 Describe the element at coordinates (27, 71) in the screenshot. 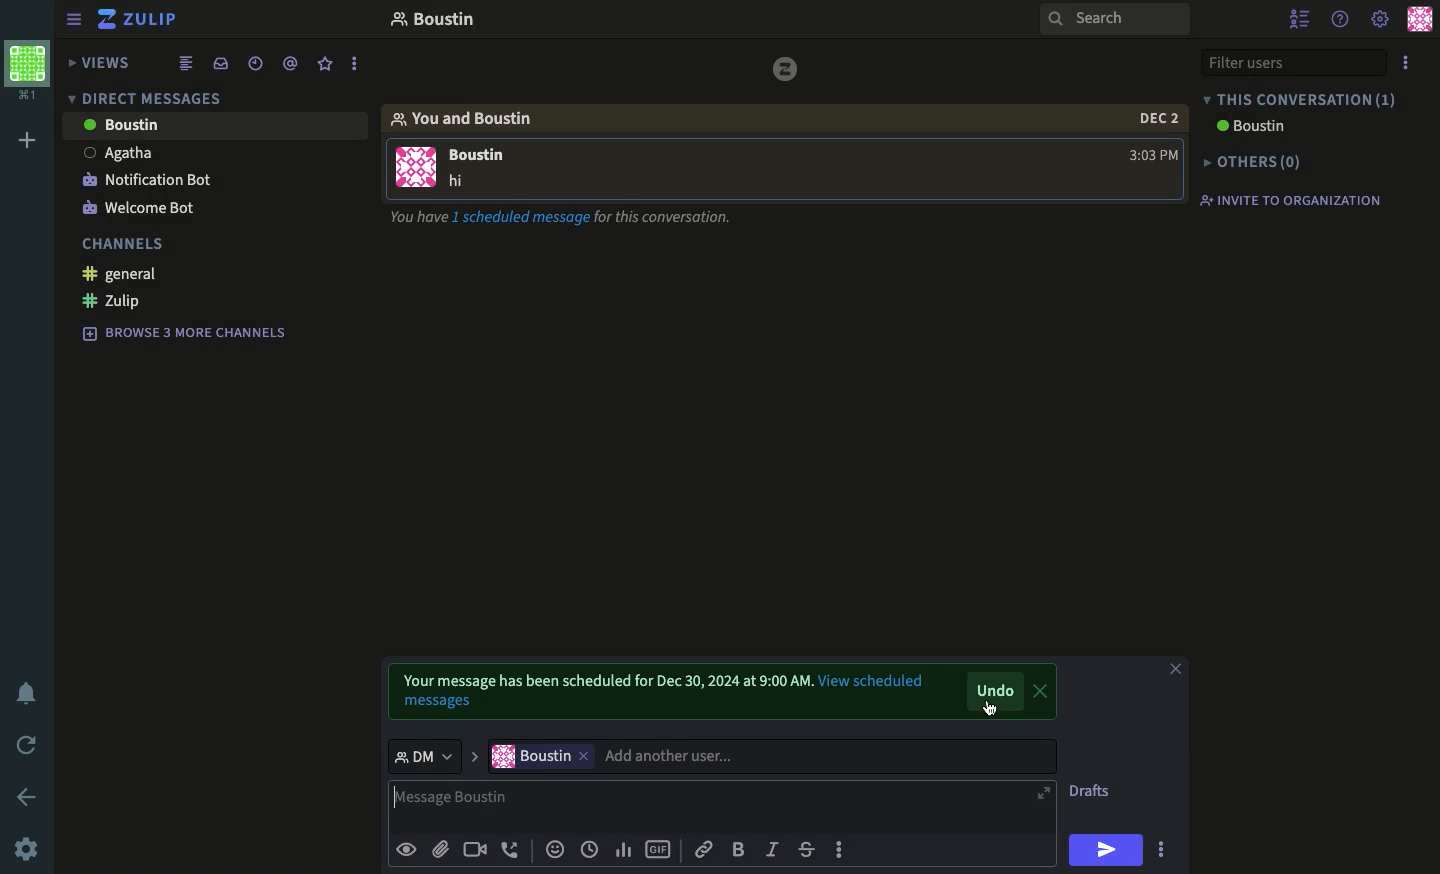

I see `workspace` at that location.